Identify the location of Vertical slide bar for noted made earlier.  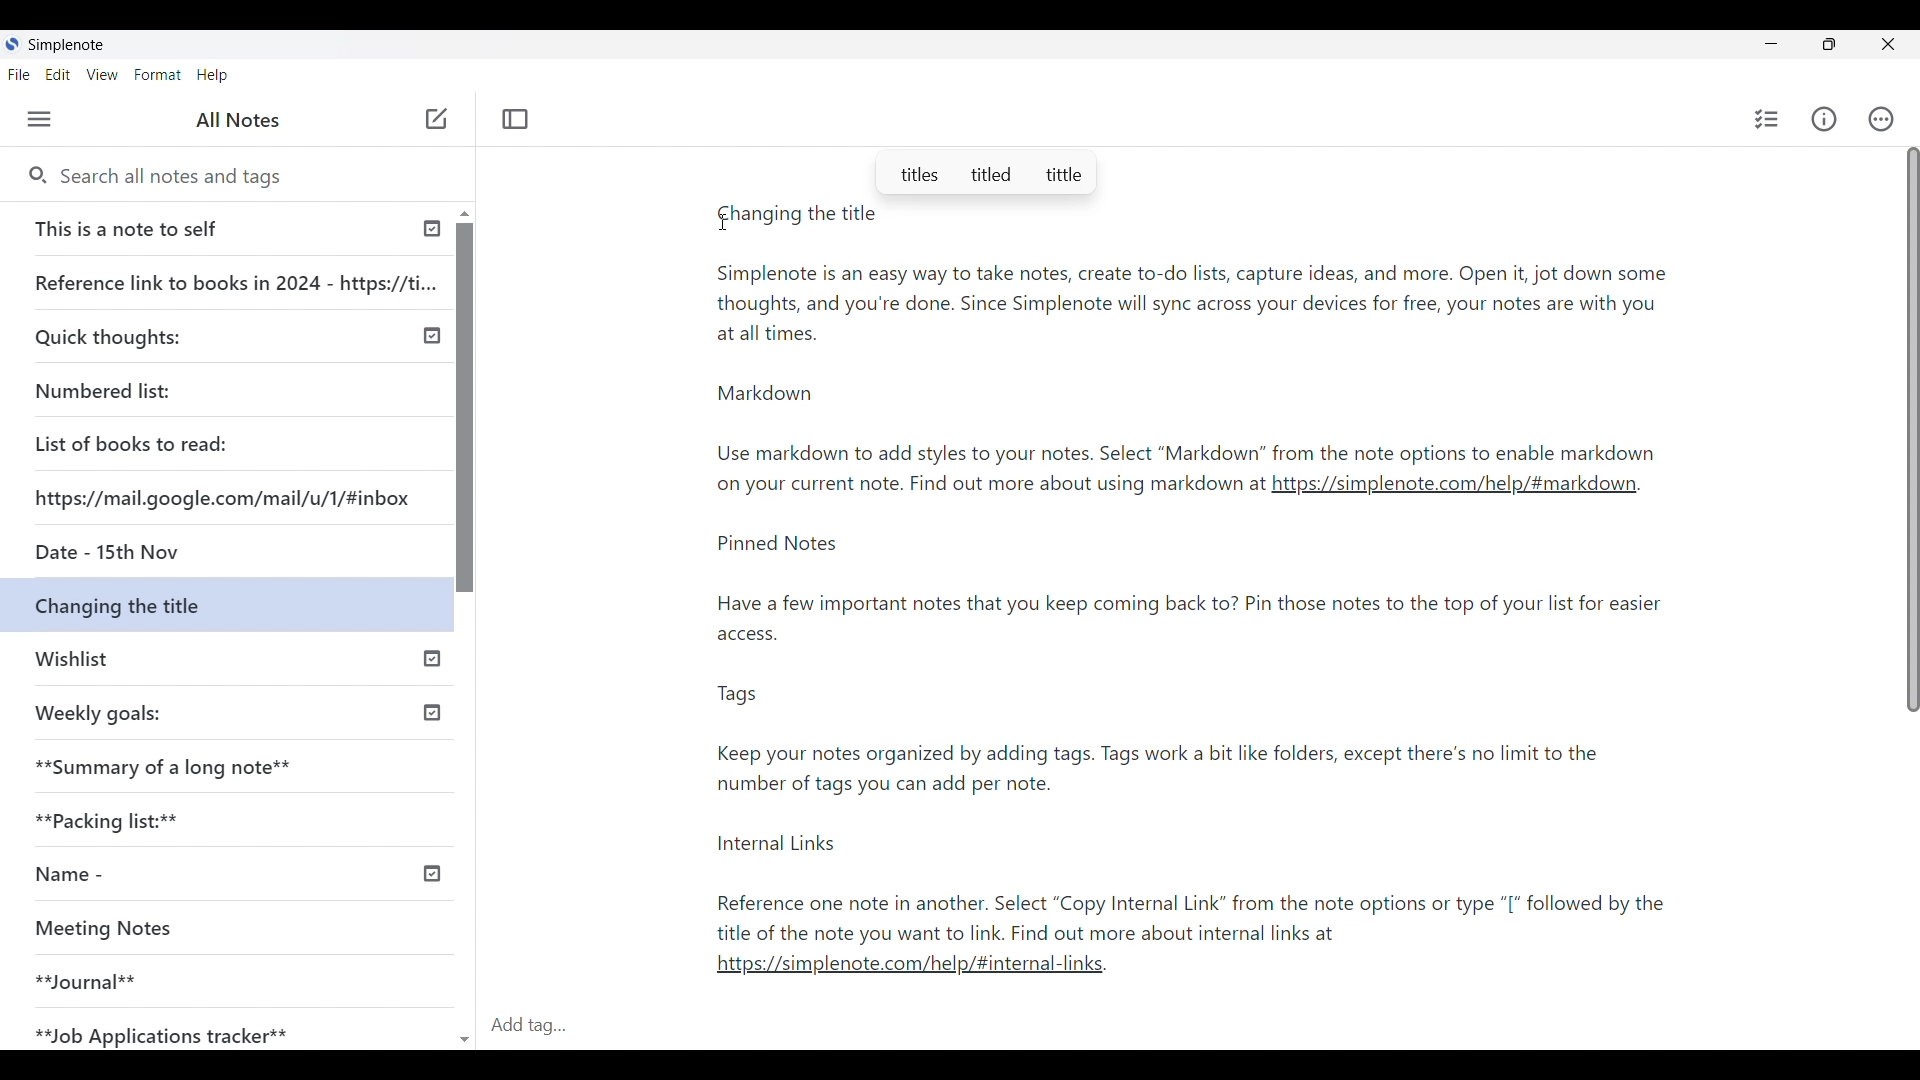
(461, 407).